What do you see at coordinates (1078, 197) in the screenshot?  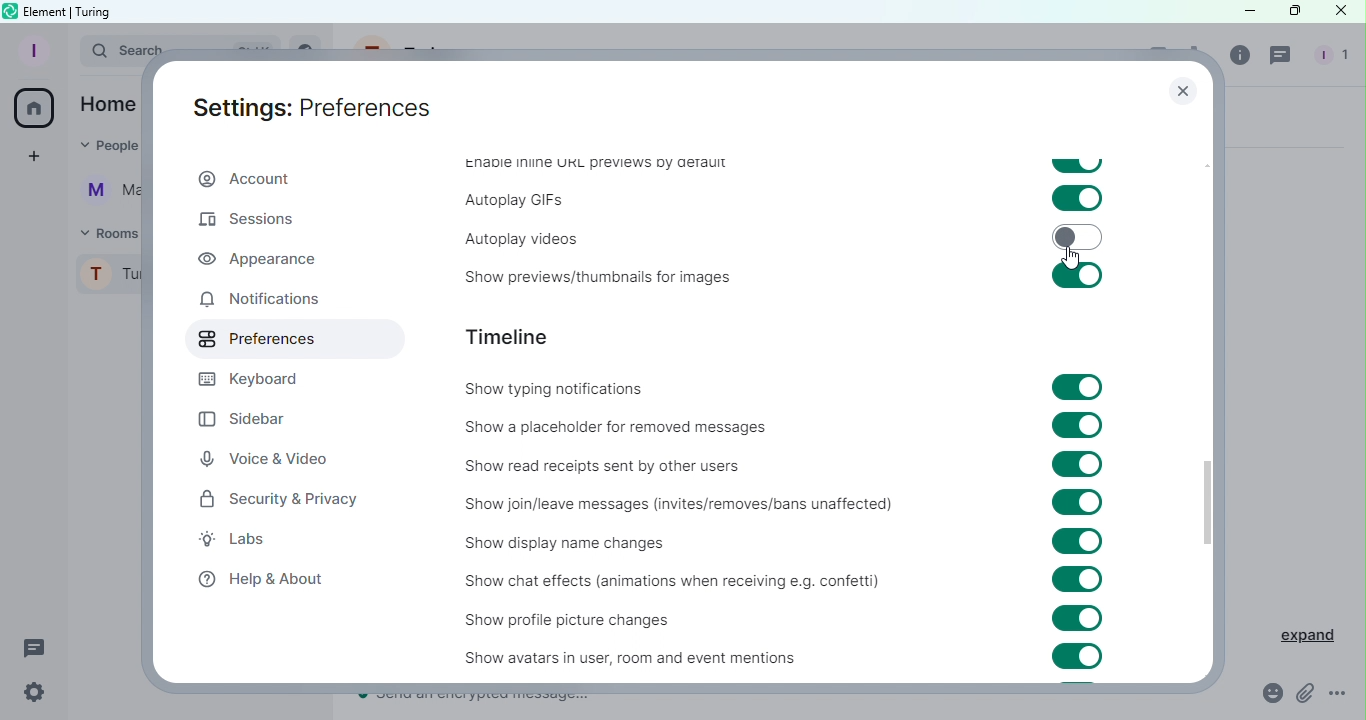 I see `Toggle` at bounding box center [1078, 197].